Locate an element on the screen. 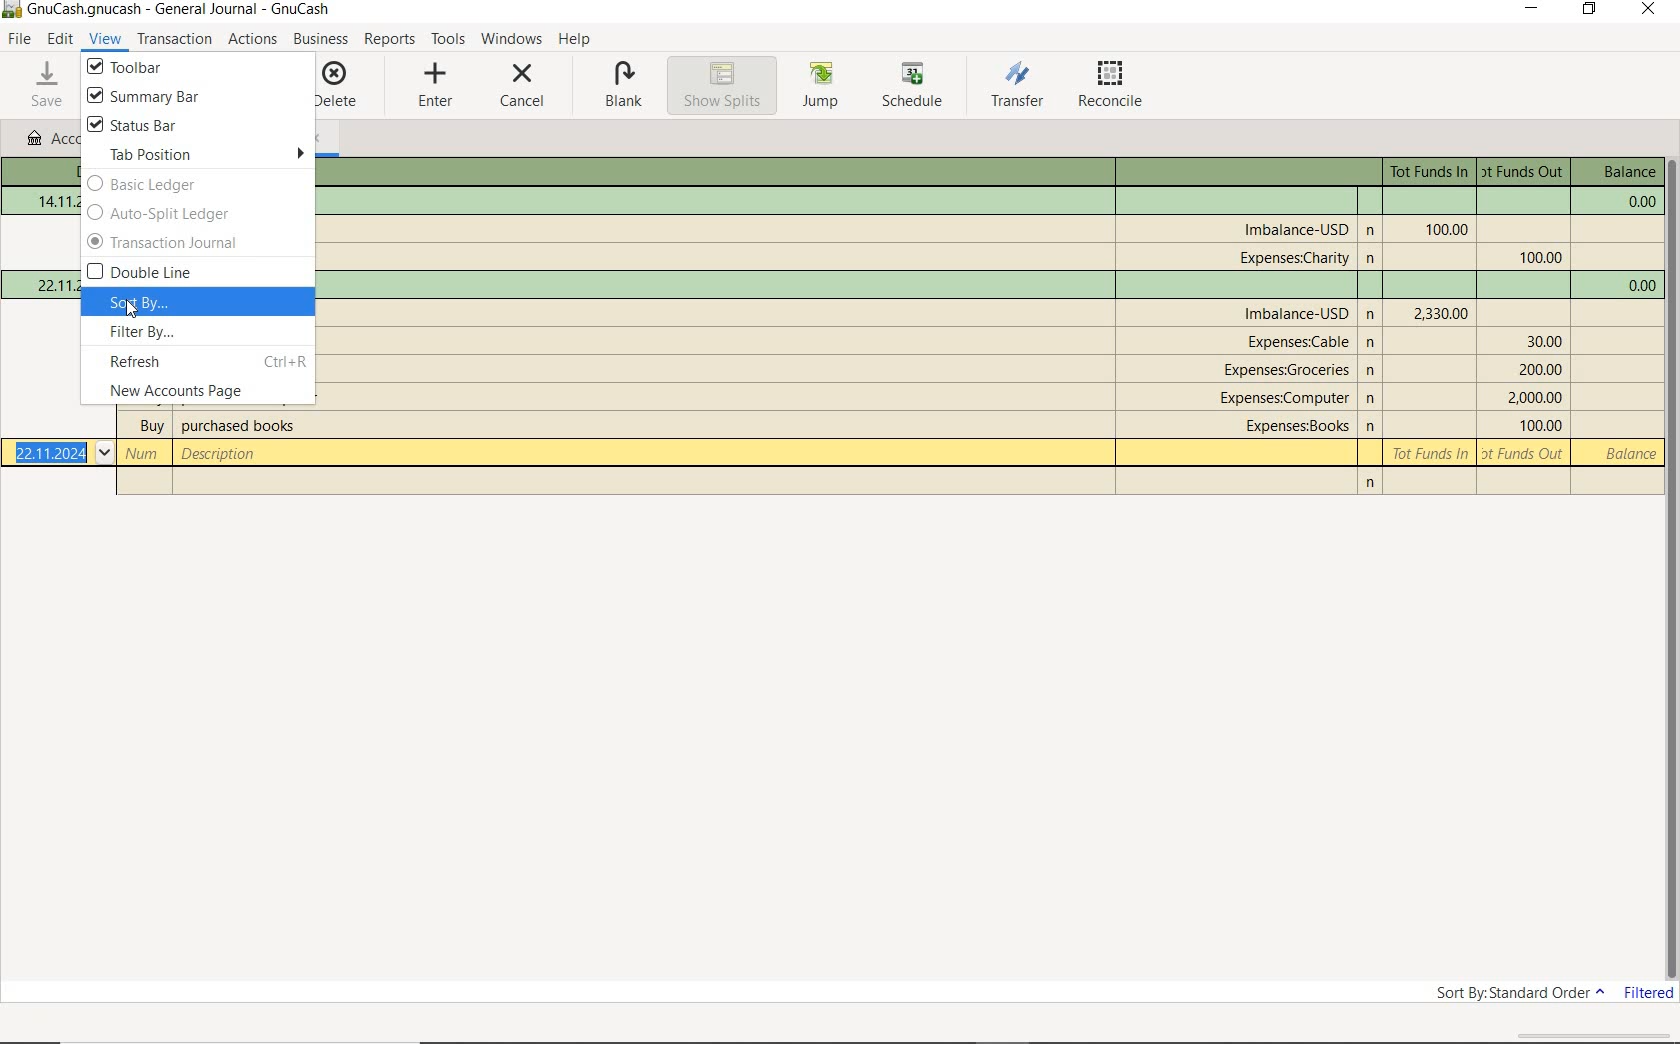 Image resolution: width=1680 pixels, height=1044 pixels. Tot Funds Out is located at coordinates (1540, 370).